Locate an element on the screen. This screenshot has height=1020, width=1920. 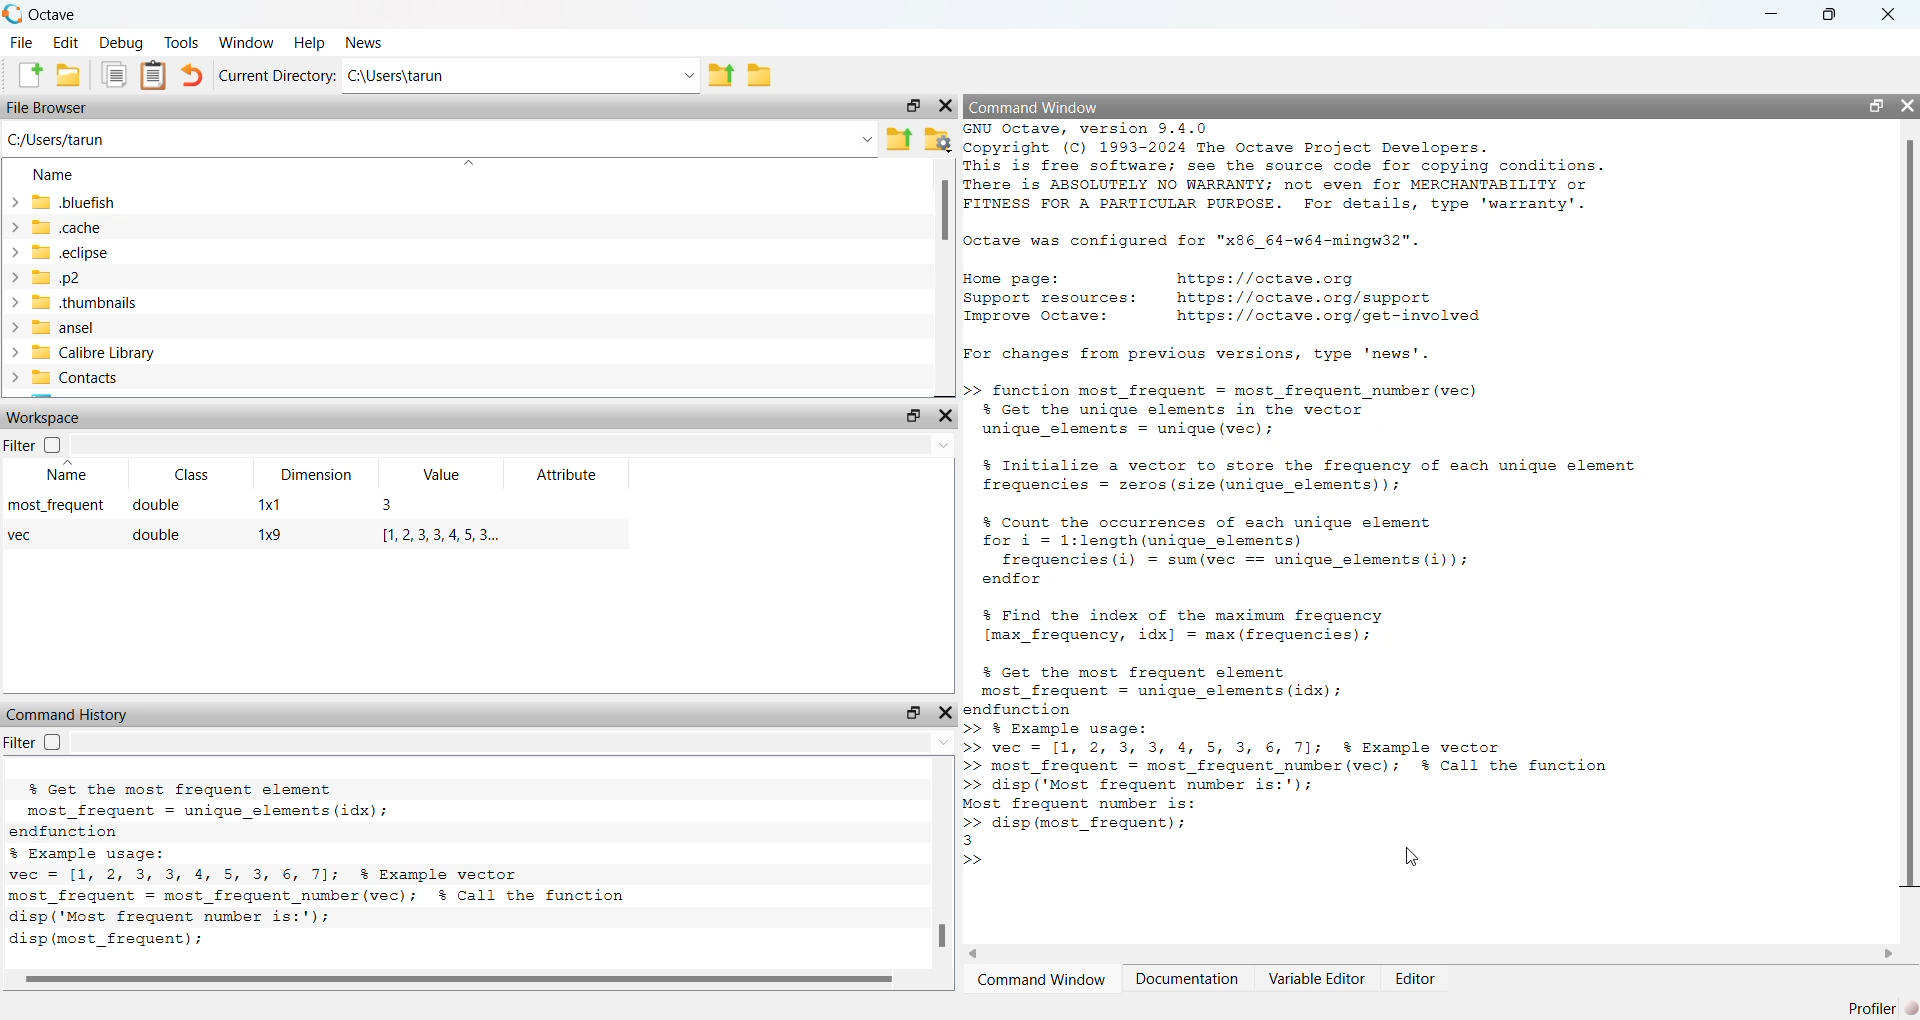
Window is located at coordinates (246, 42).